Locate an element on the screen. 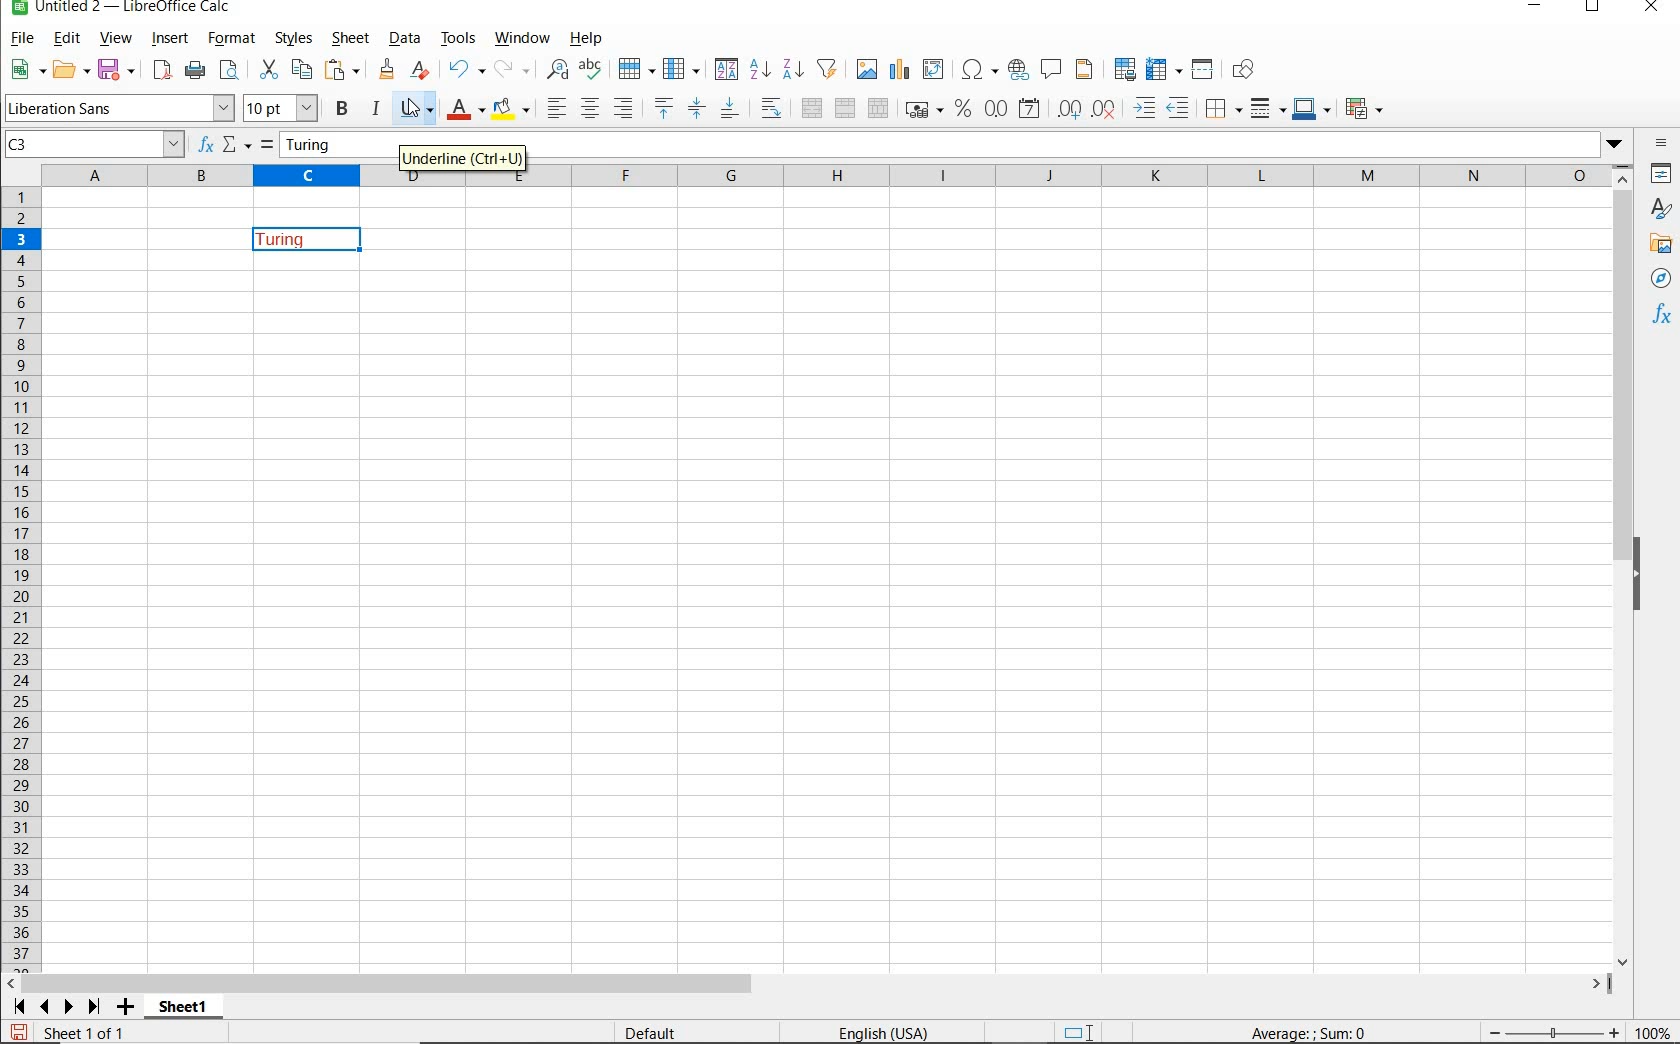  ZOOM FACTOR is located at coordinates (1656, 1030).